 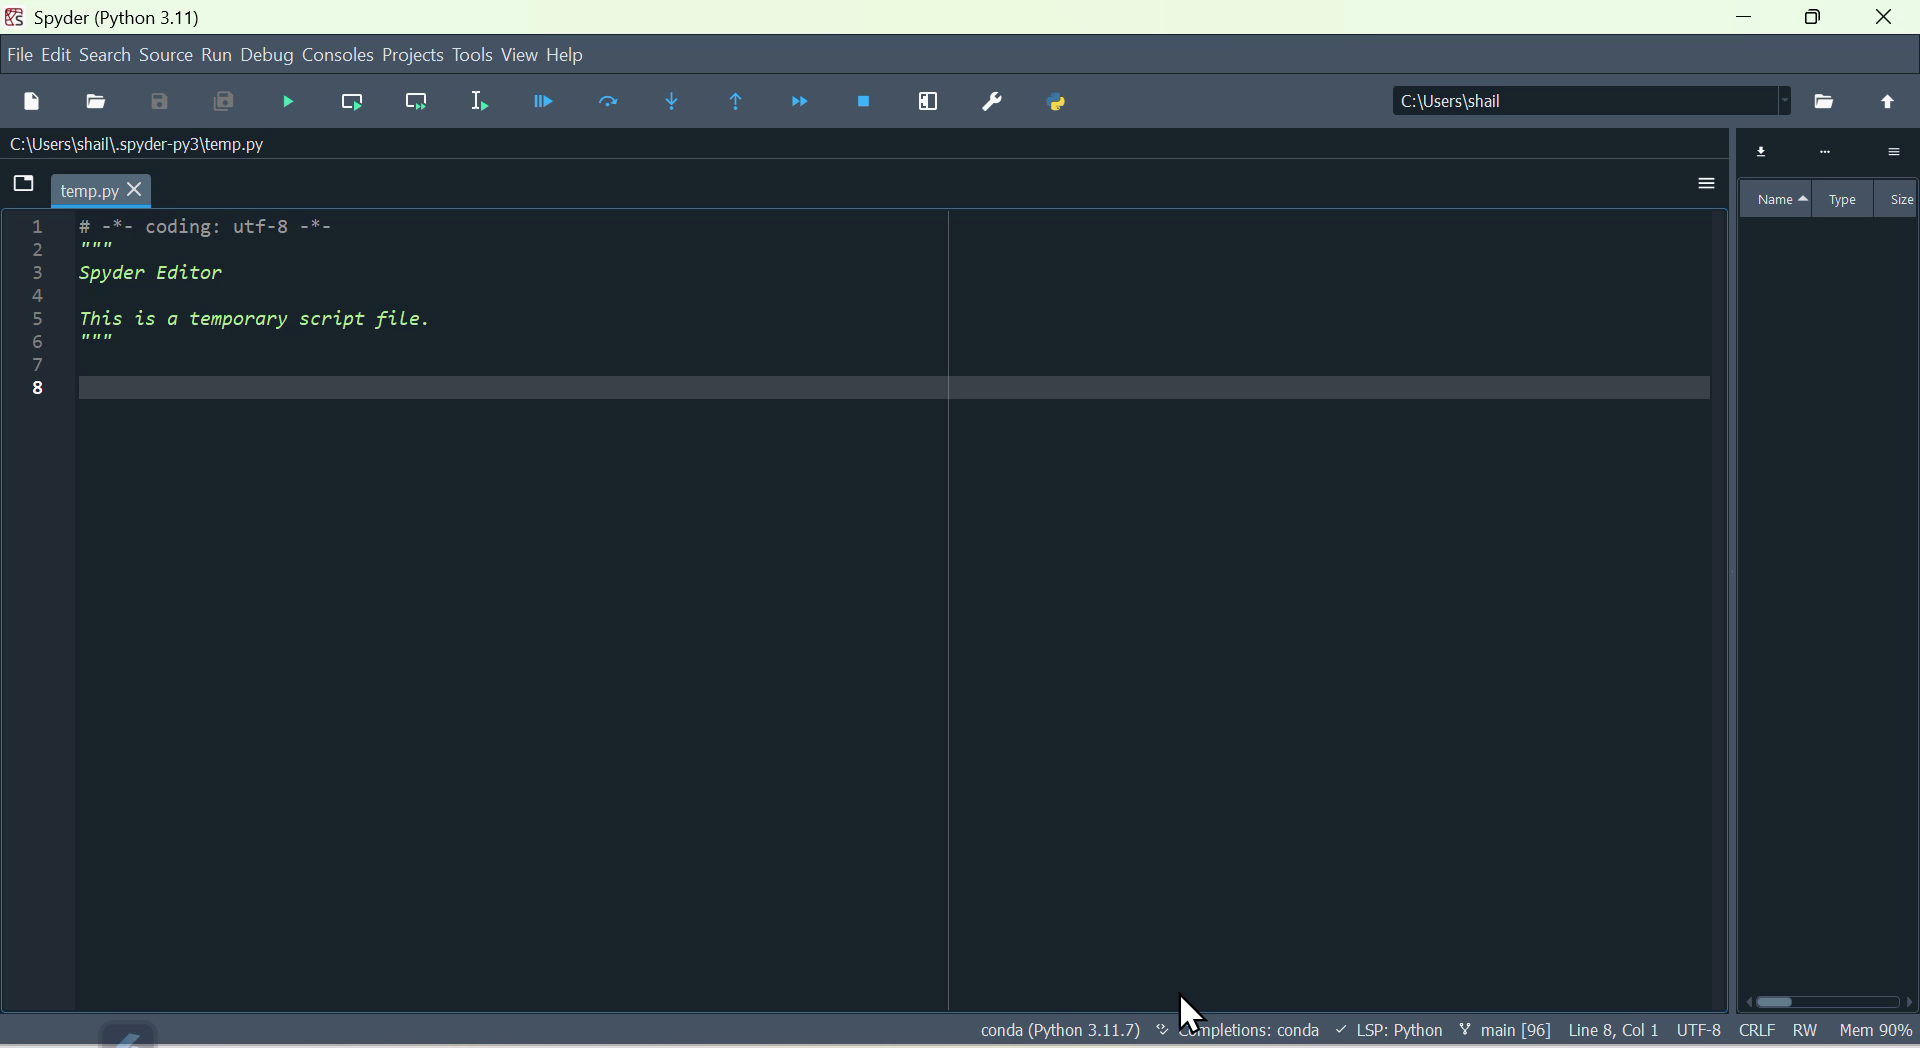 What do you see at coordinates (1823, 177) in the screenshot?
I see `Variable explorer` at bounding box center [1823, 177].